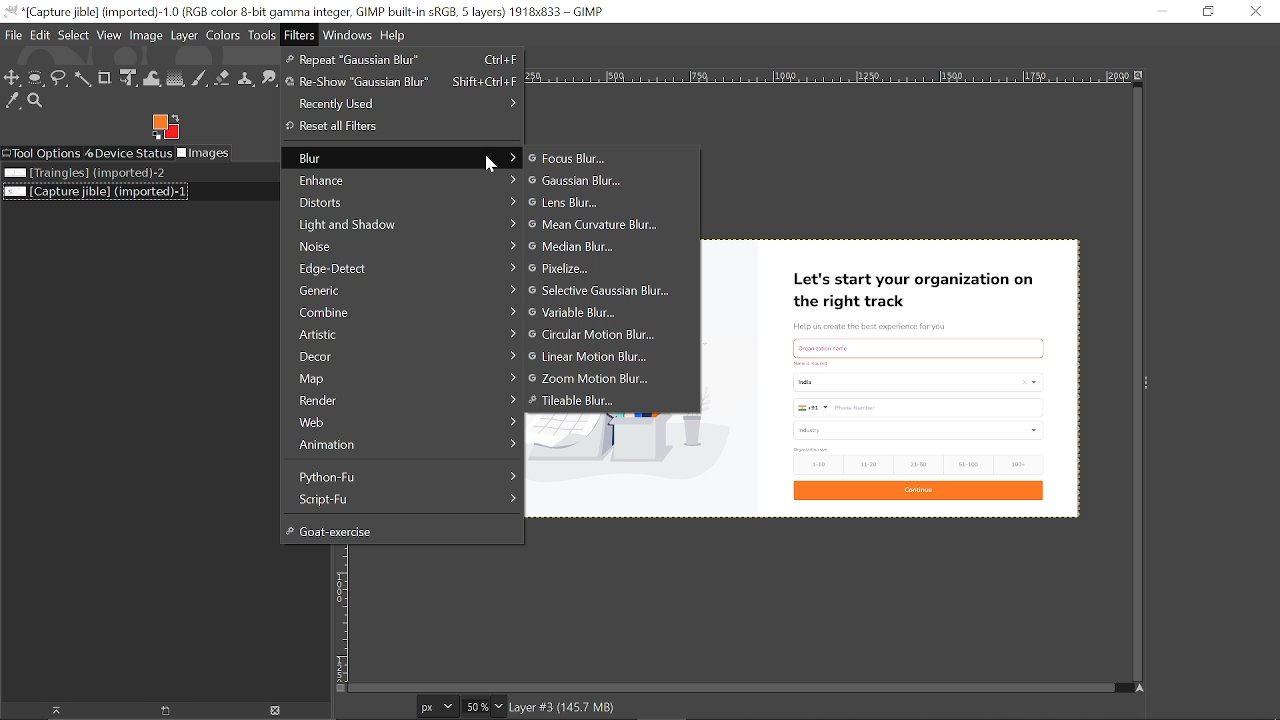 The height and width of the screenshot is (720, 1280). Describe the element at coordinates (84, 80) in the screenshot. I see `Free select tool` at that location.